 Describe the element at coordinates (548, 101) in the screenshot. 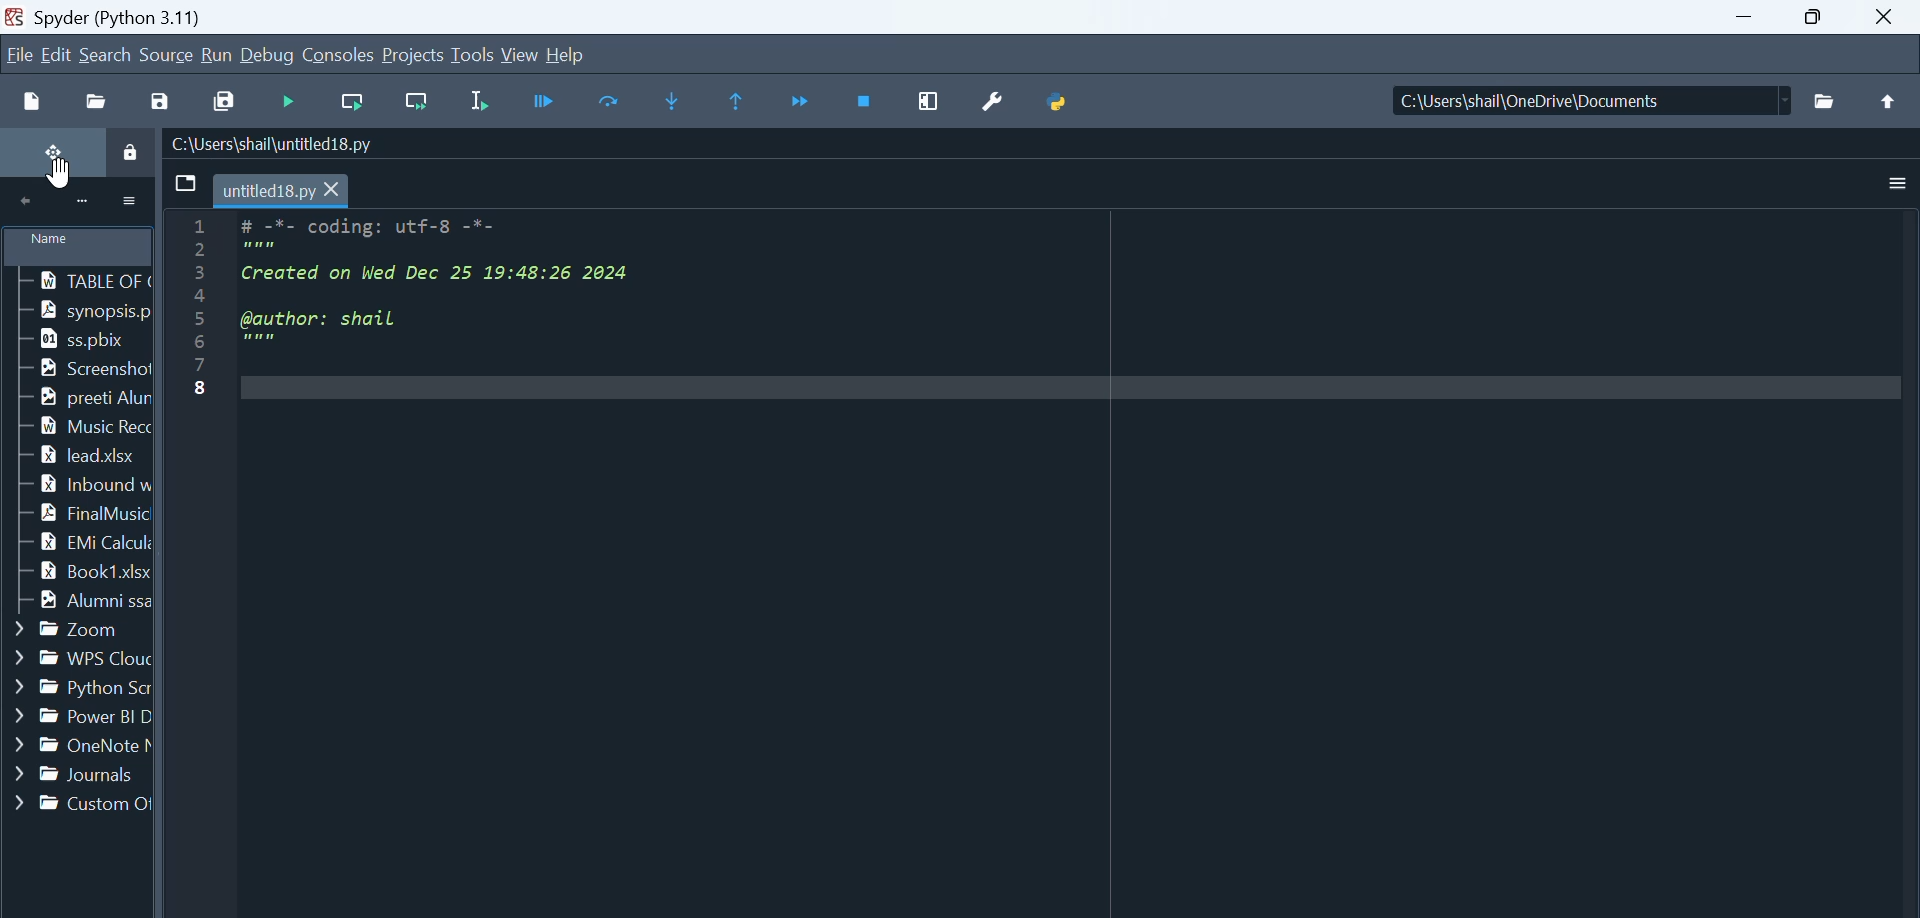

I see `Debugger` at that location.